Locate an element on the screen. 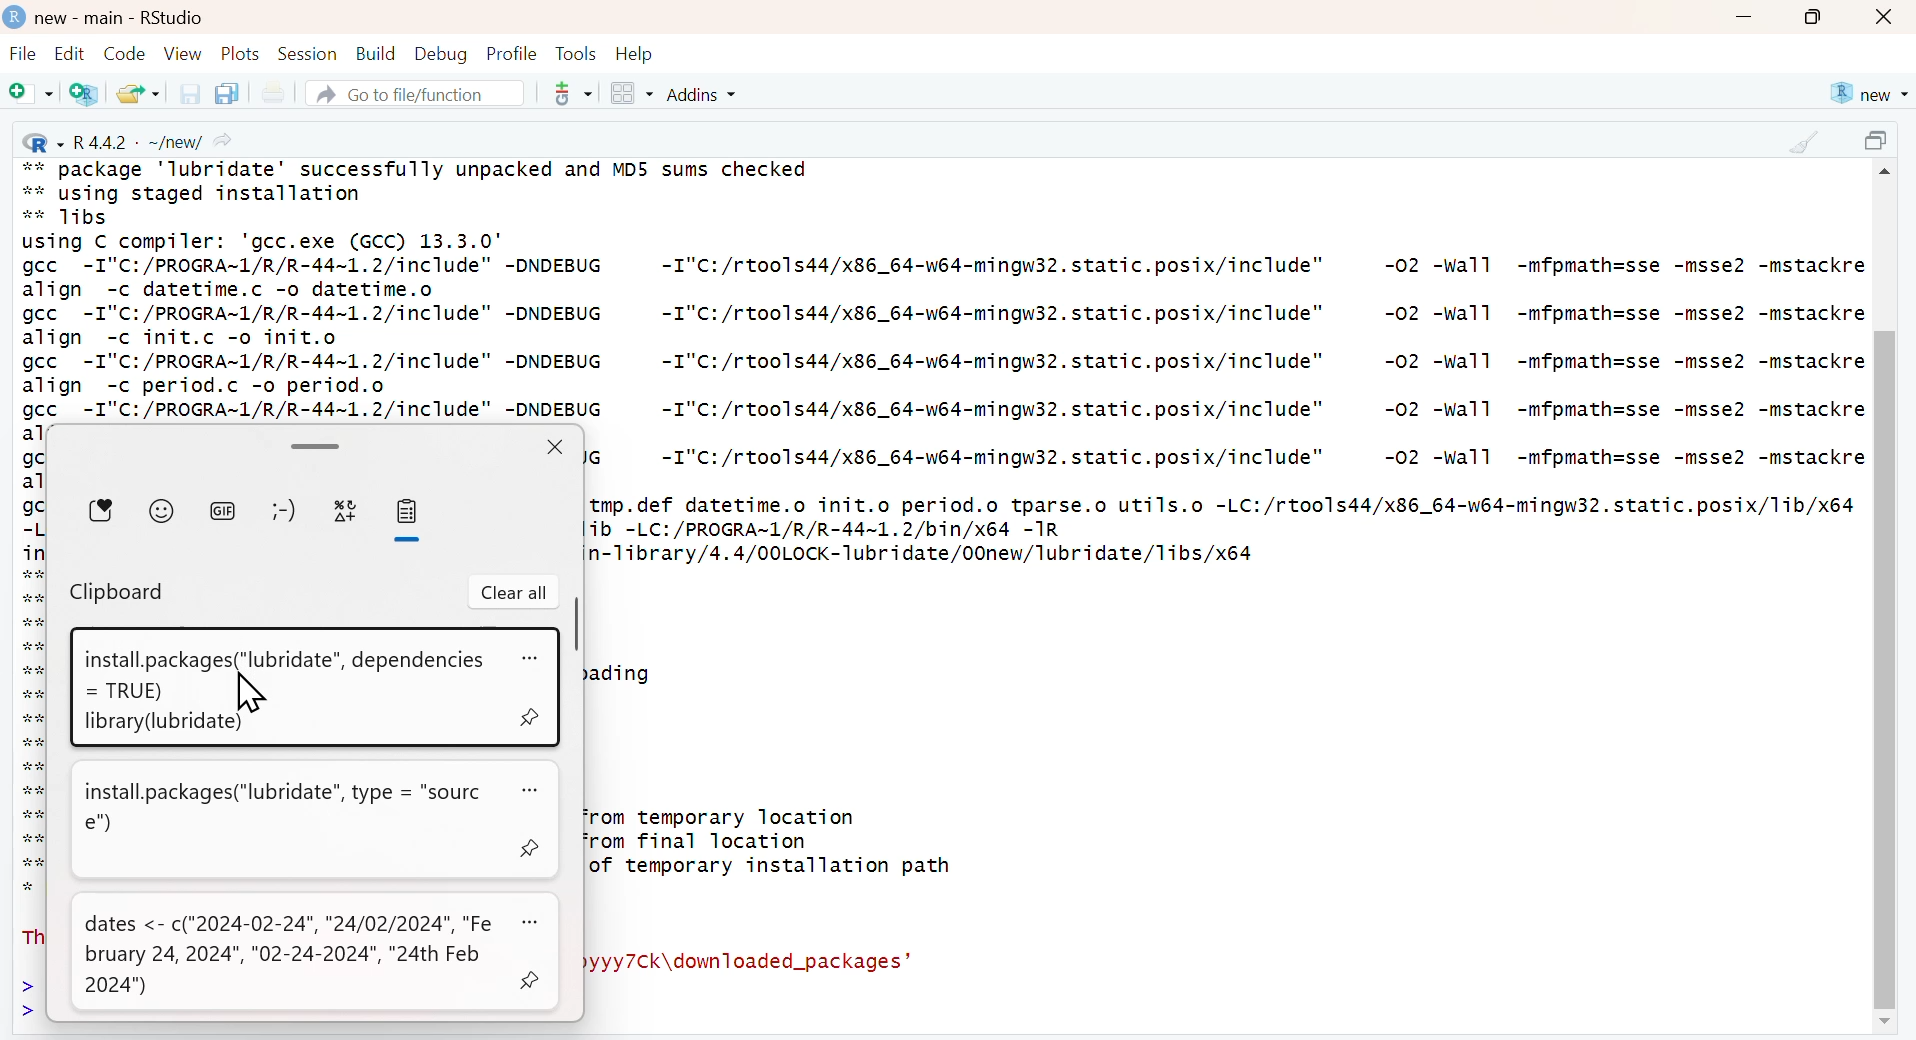 The width and height of the screenshot is (1916, 1040). New file is located at coordinates (32, 95).